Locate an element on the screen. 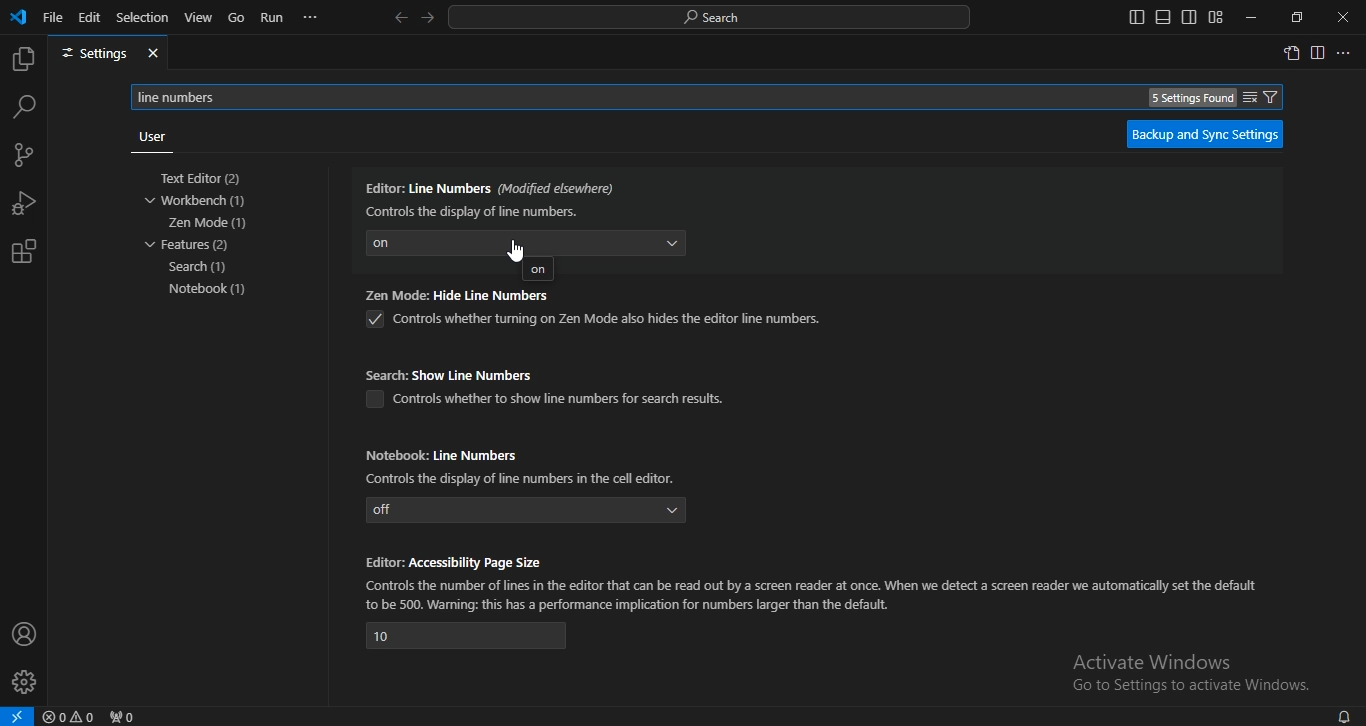  toggle primary sidebar is located at coordinates (1137, 17).